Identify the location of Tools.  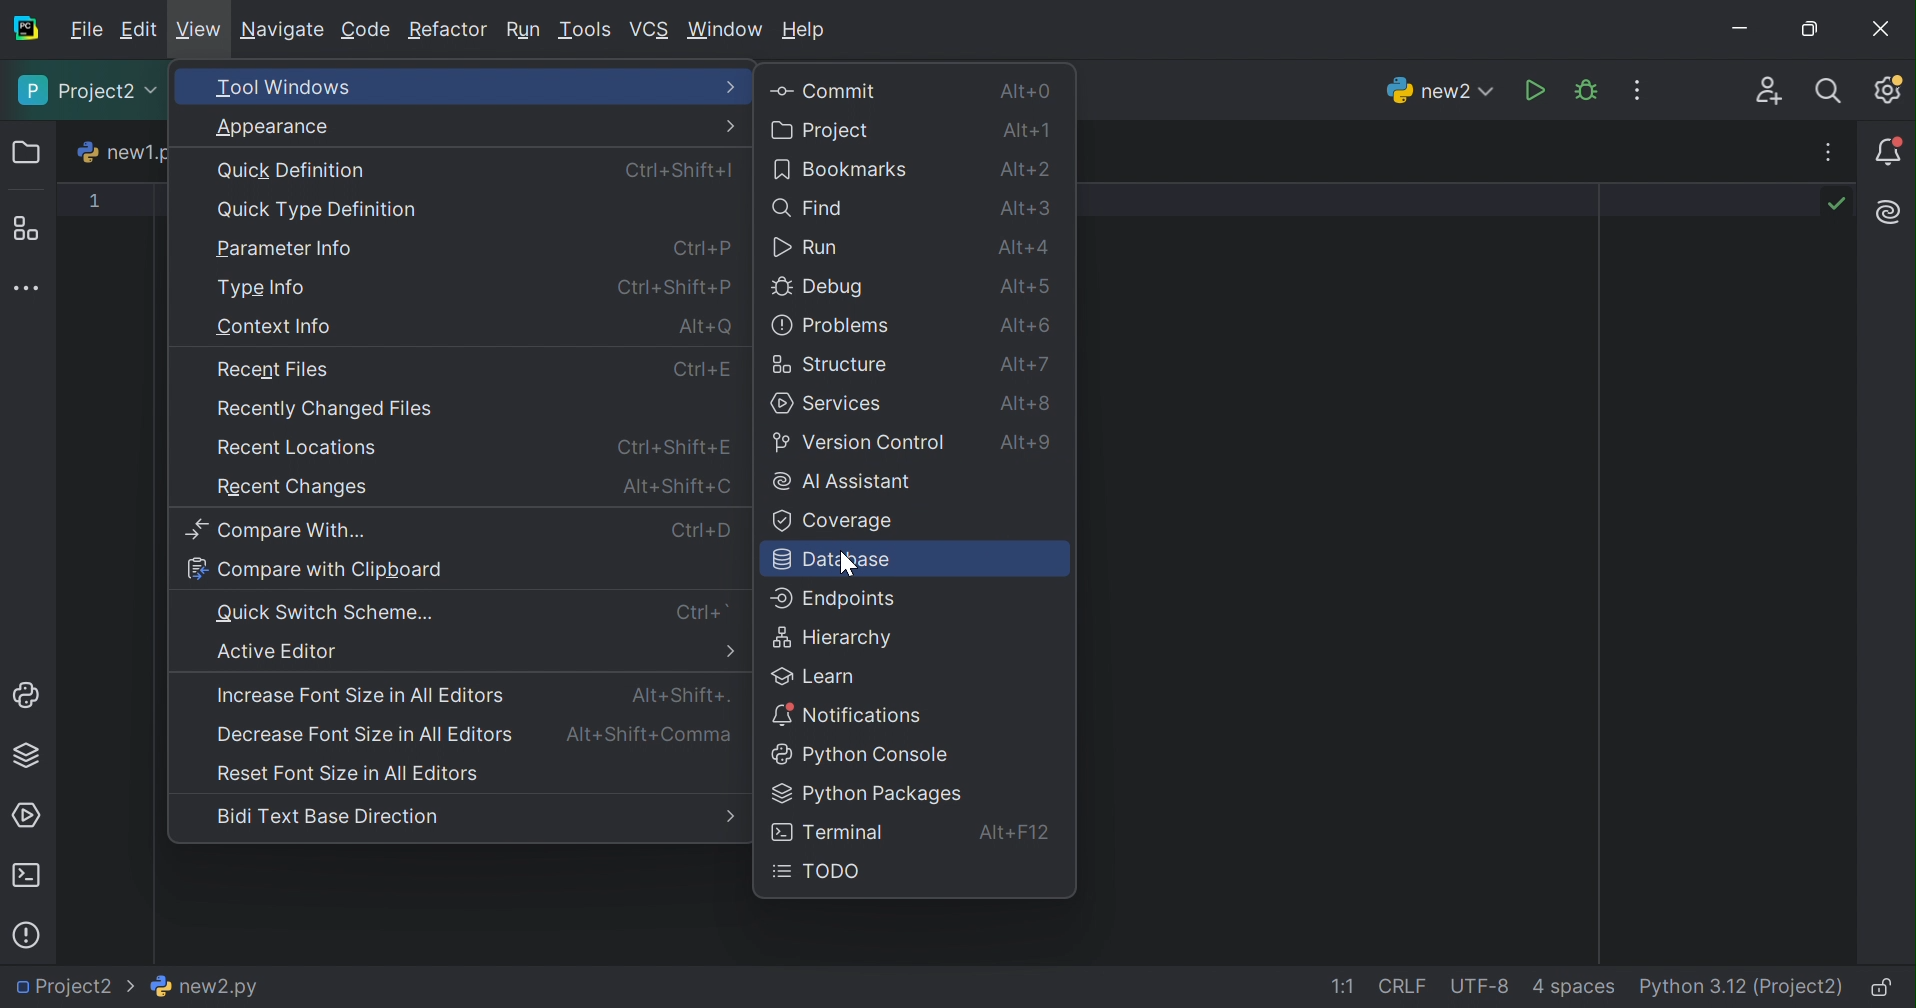
(585, 30).